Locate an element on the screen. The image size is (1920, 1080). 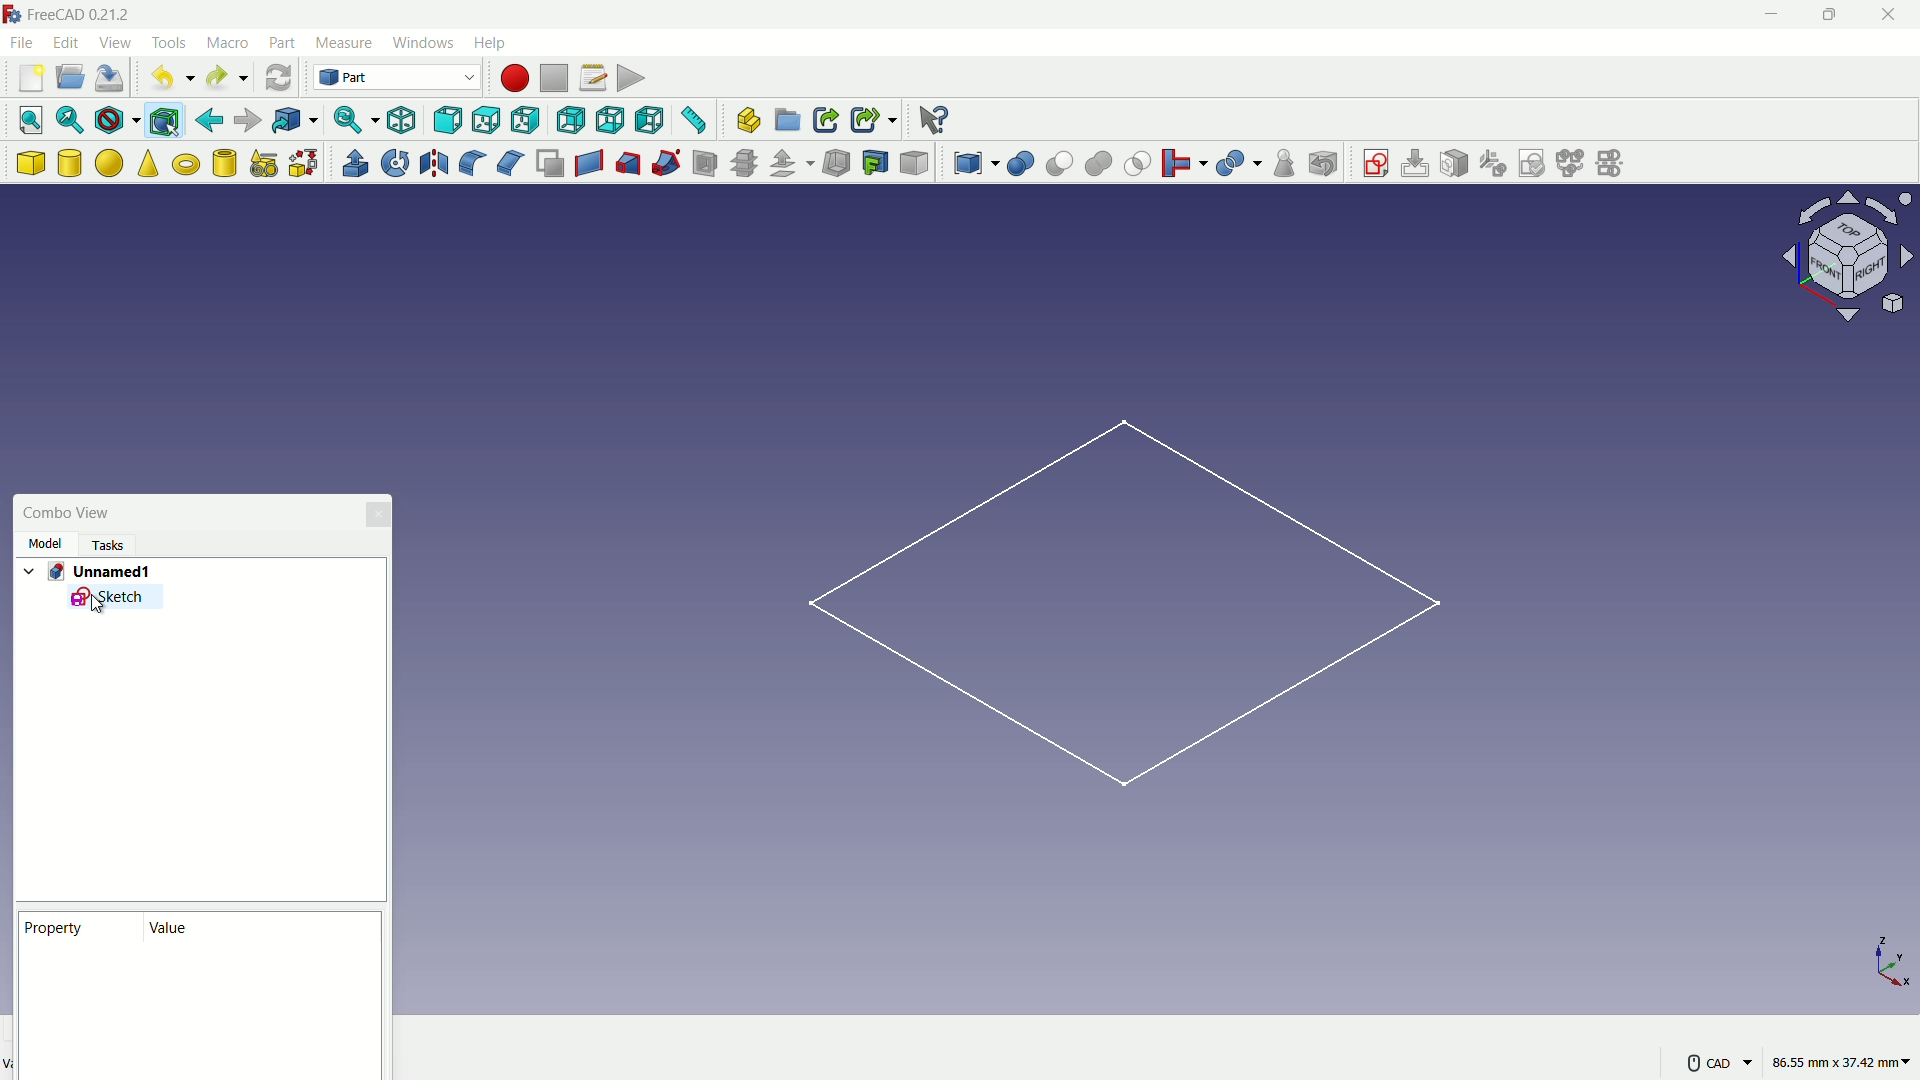
mirroring is located at coordinates (435, 163).